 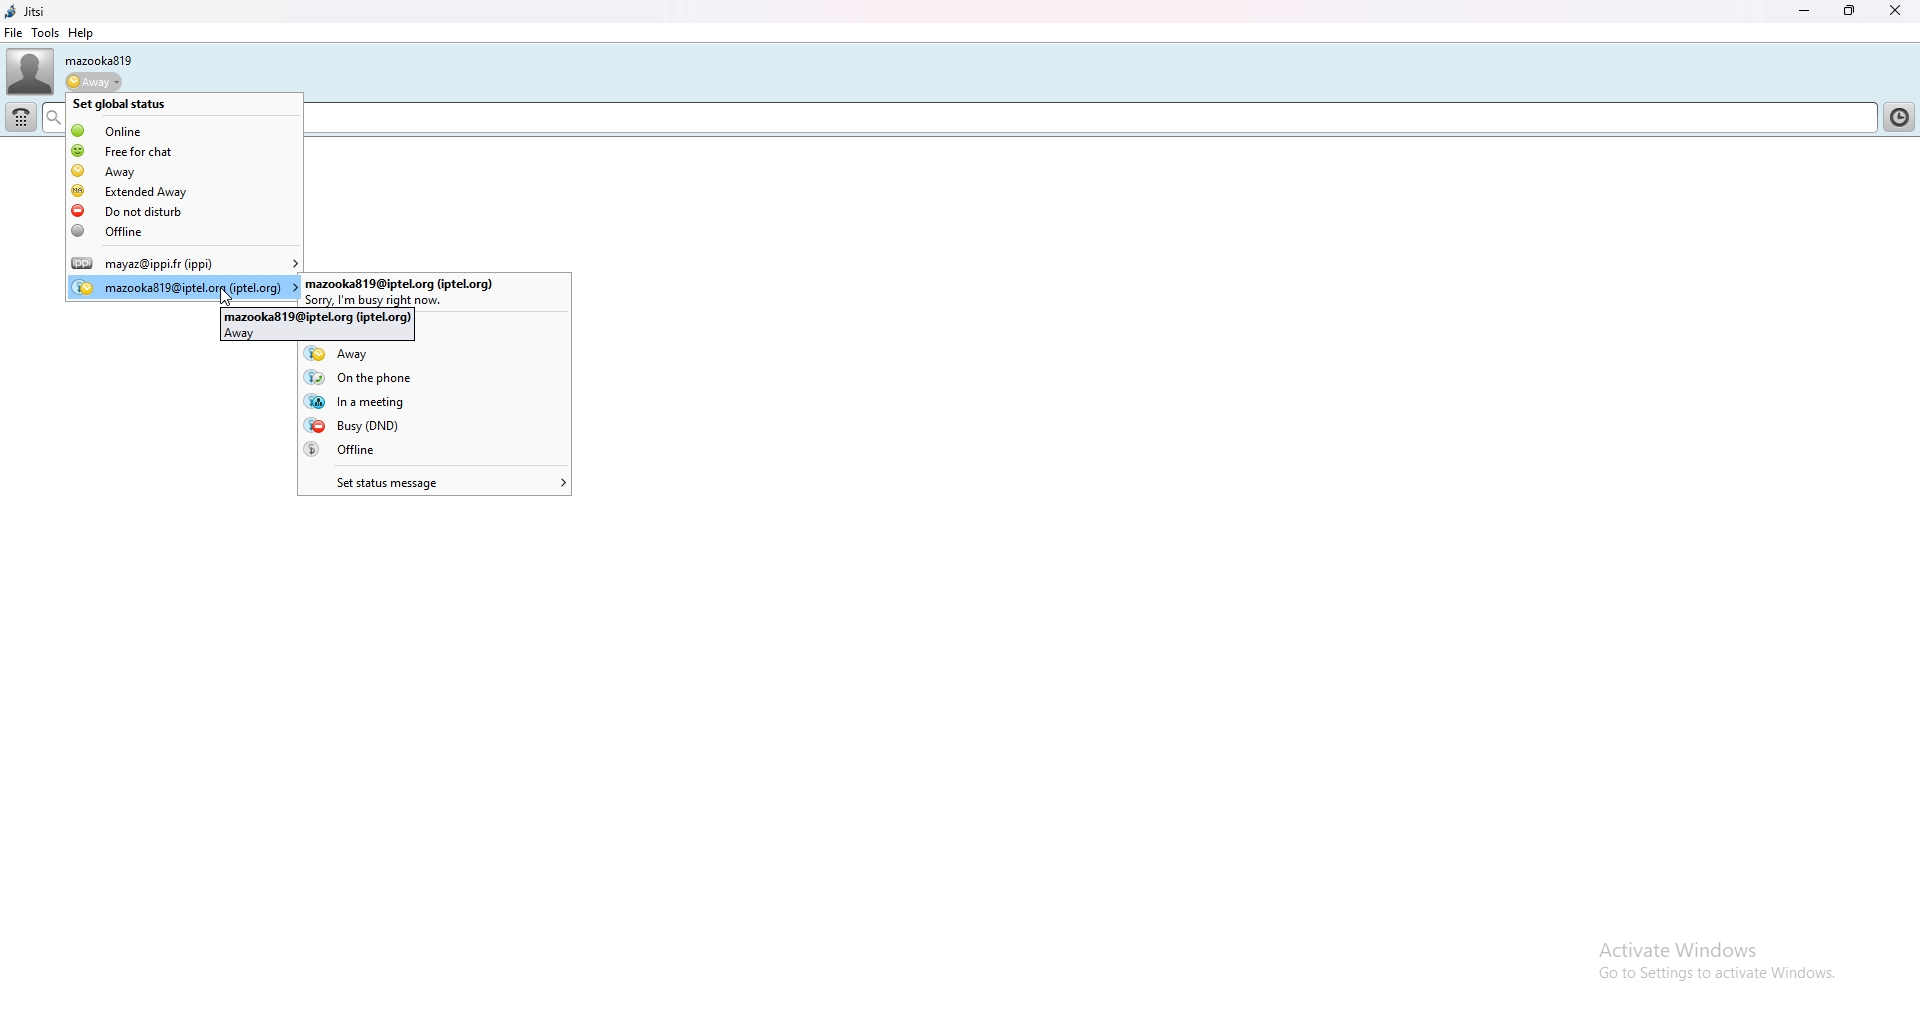 I want to click on jitsi, so click(x=25, y=12).